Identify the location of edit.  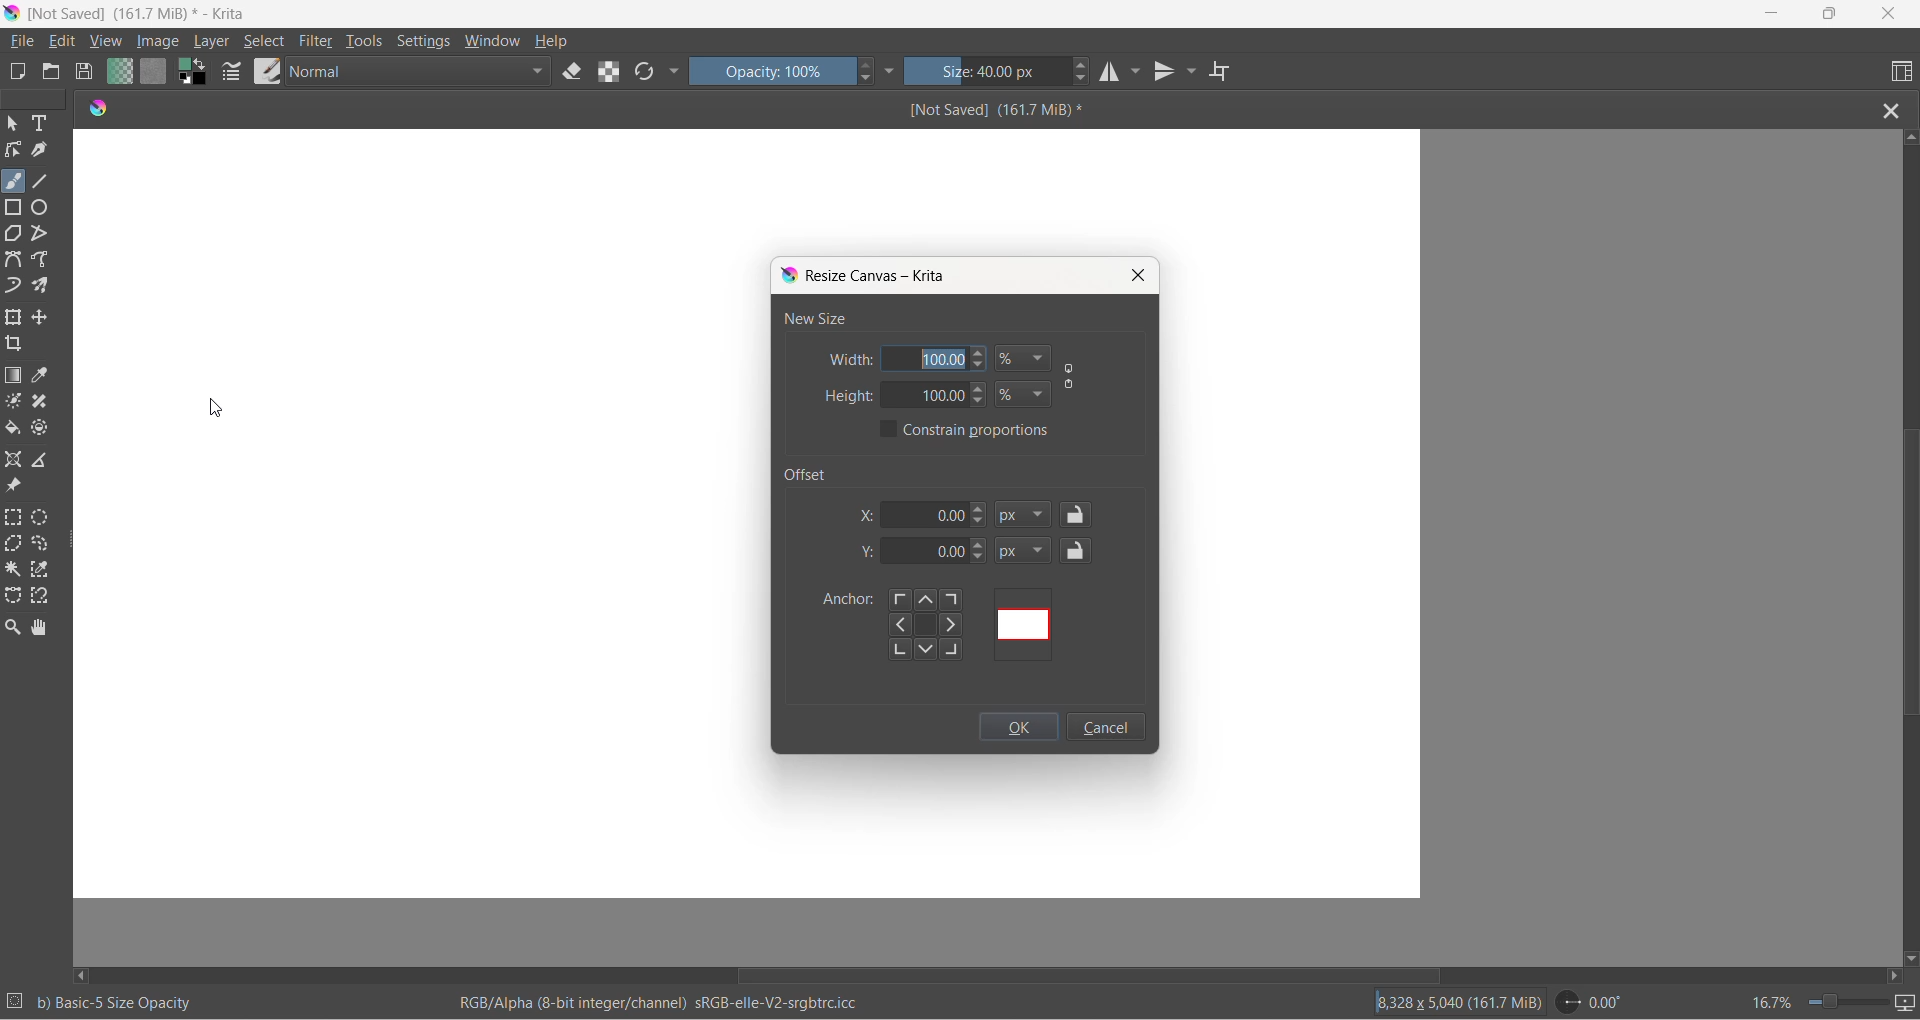
(67, 42).